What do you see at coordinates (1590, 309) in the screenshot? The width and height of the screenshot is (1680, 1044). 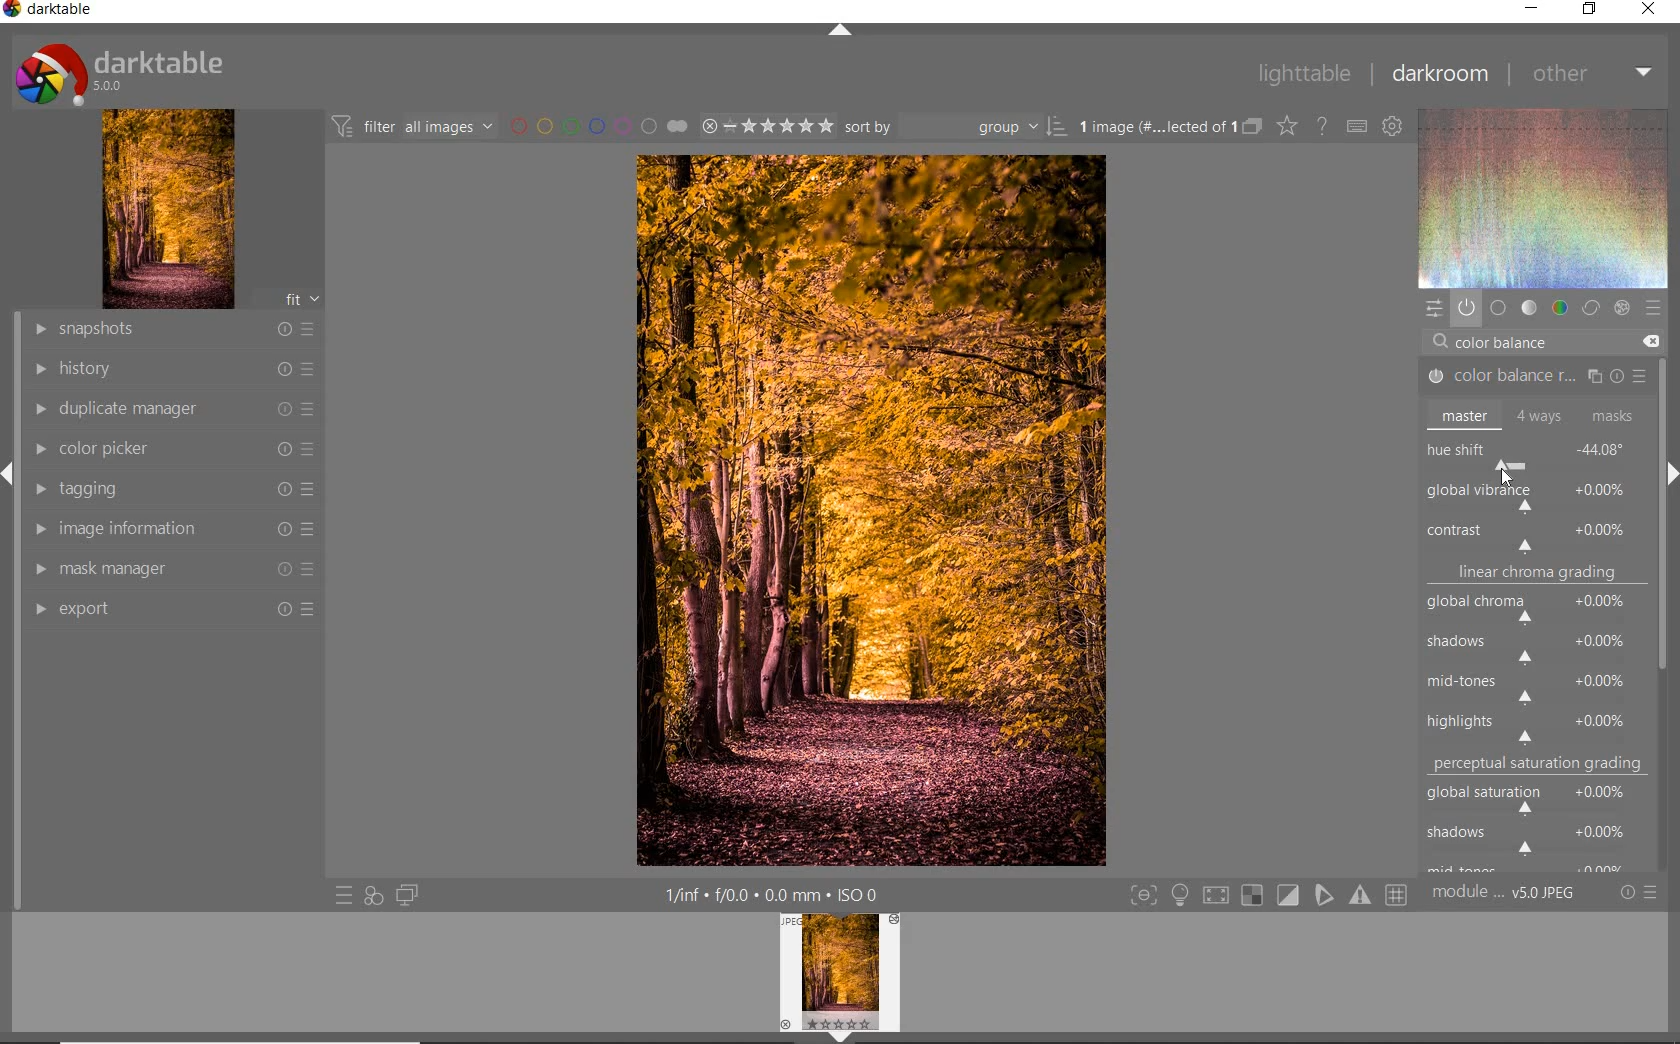 I see `correct` at bounding box center [1590, 309].